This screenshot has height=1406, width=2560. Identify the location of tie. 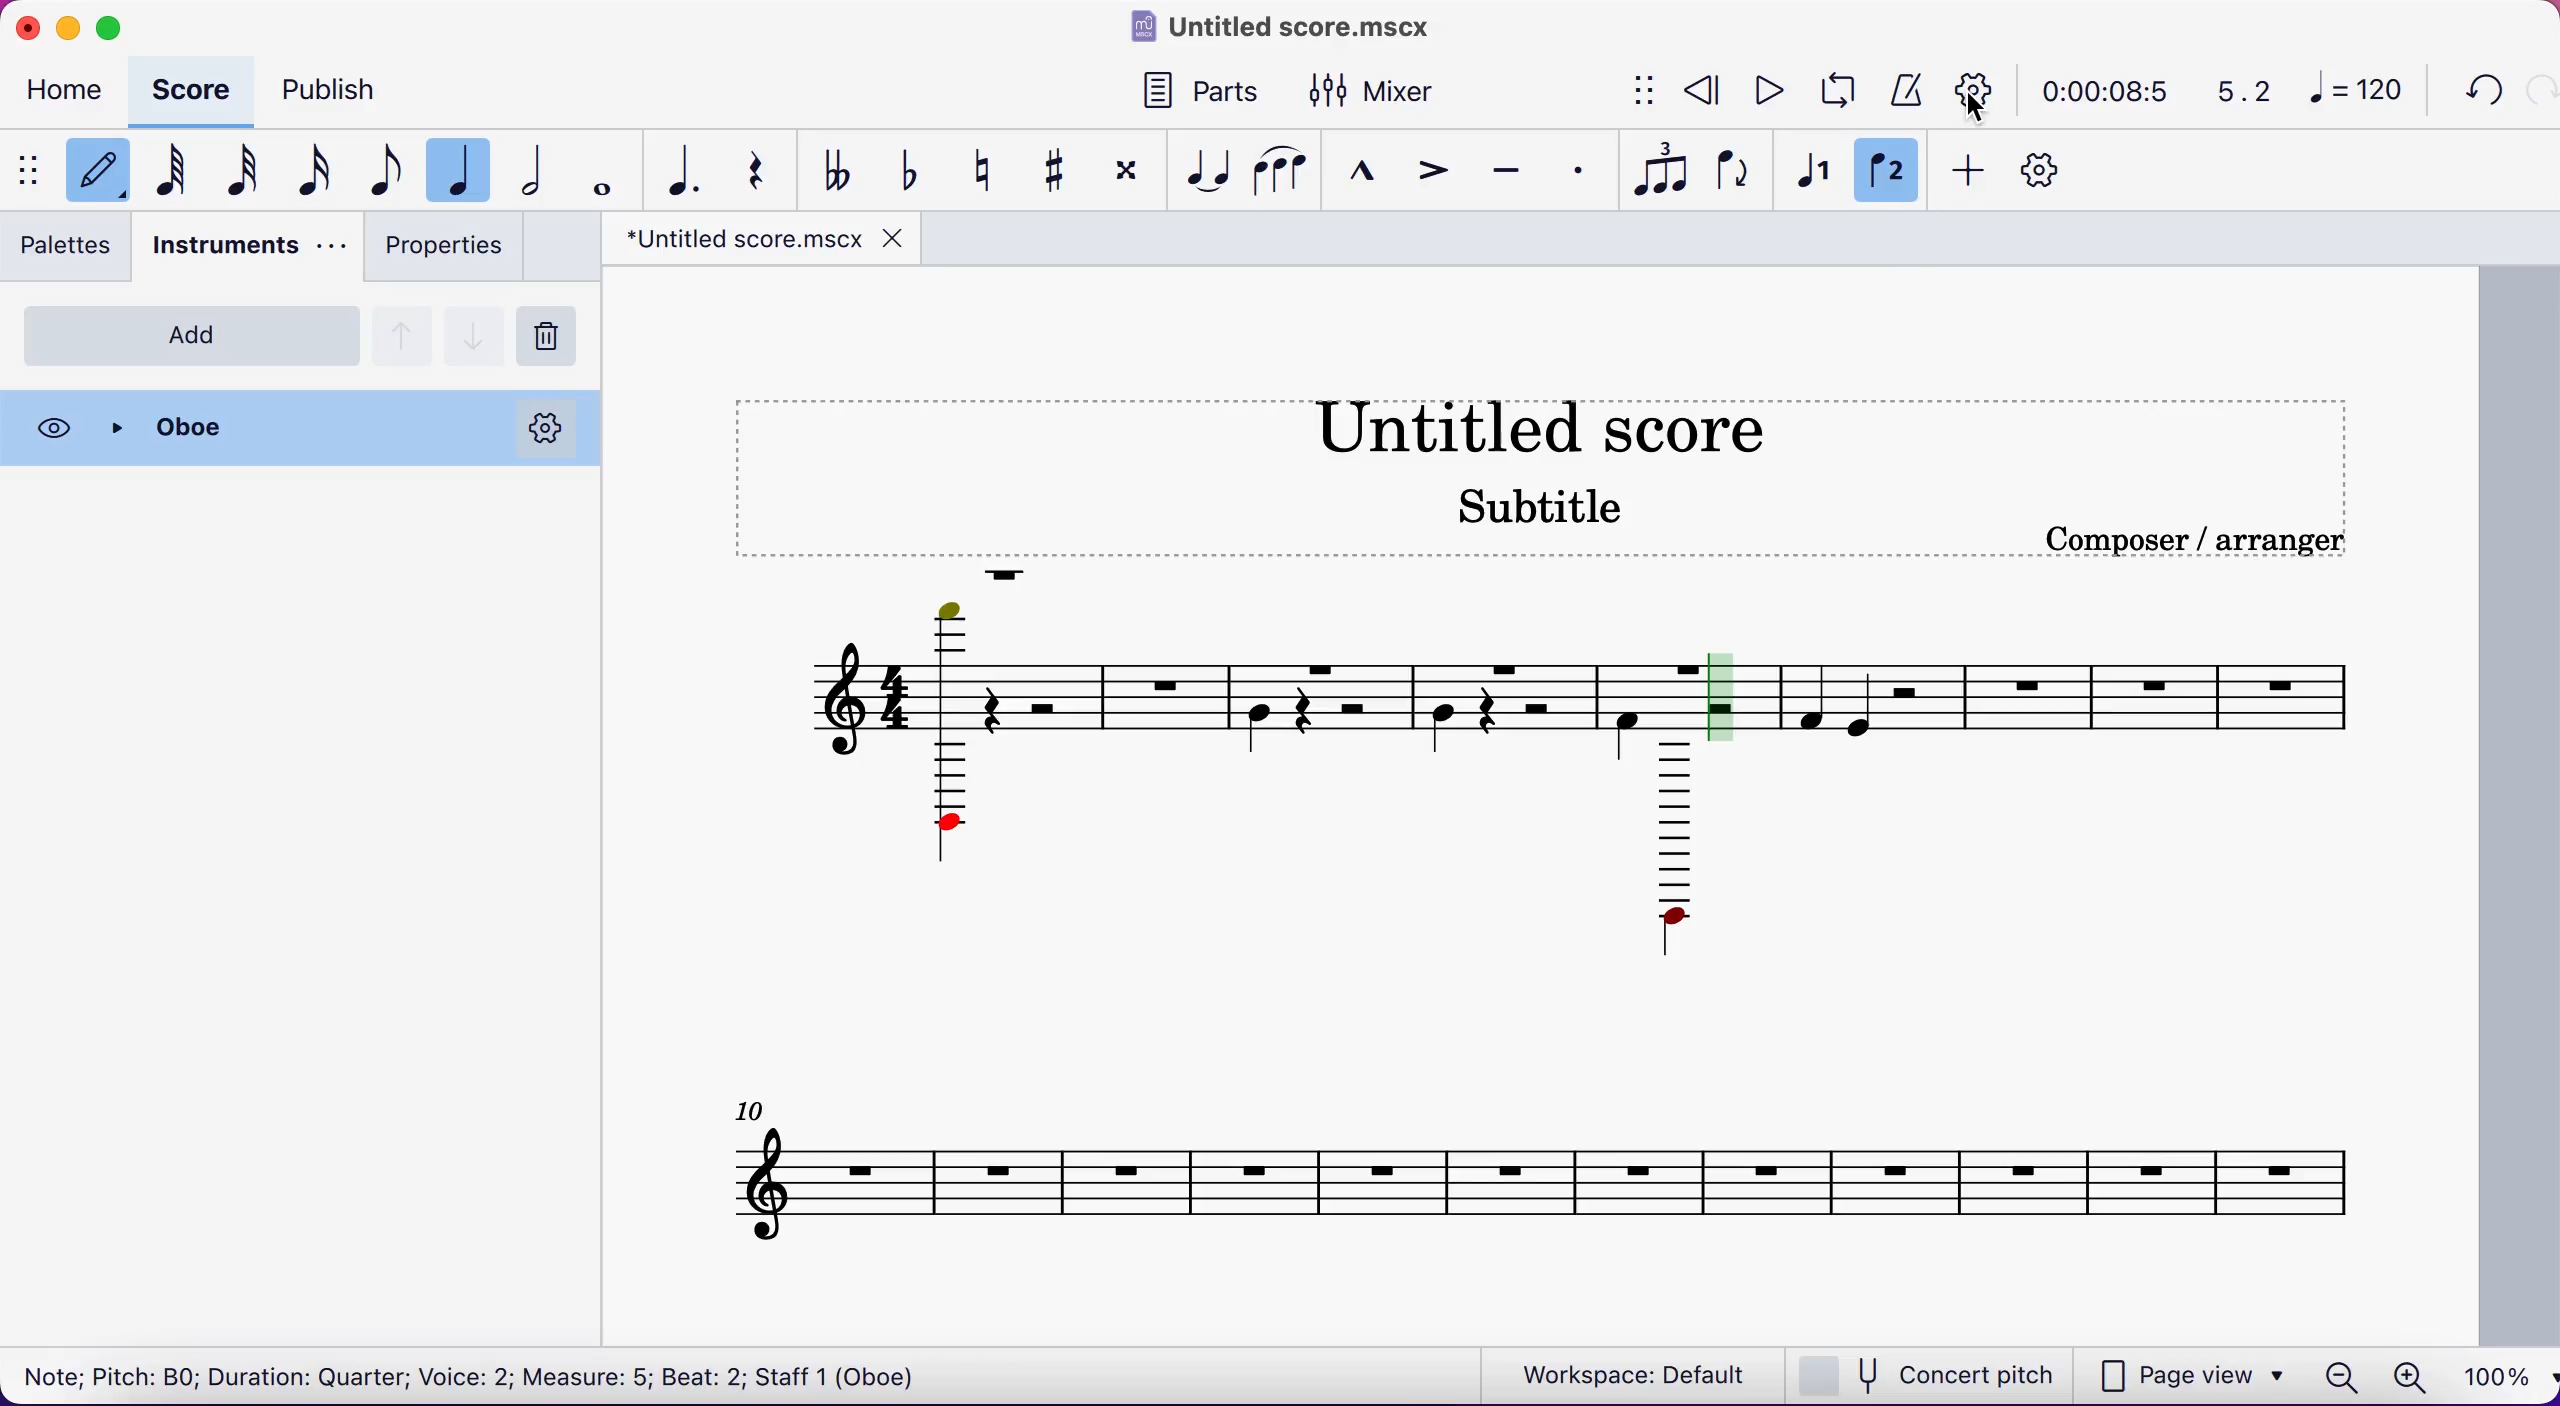
(1206, 171).